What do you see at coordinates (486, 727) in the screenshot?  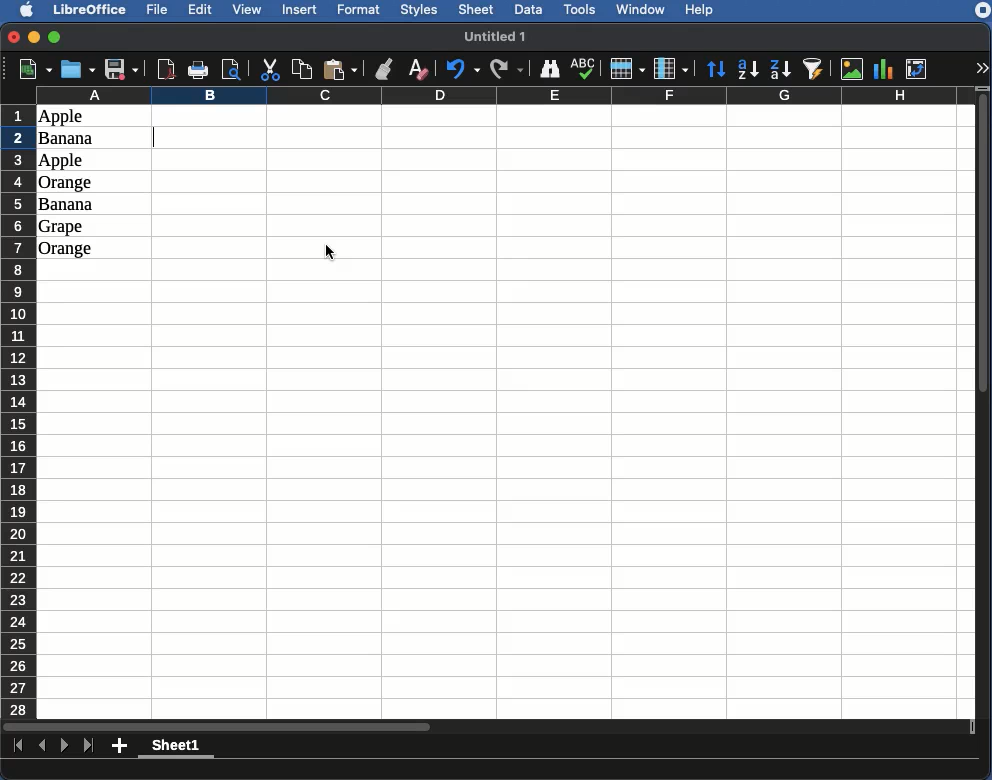 I see `Scroll` at bounding box center [486, 727].